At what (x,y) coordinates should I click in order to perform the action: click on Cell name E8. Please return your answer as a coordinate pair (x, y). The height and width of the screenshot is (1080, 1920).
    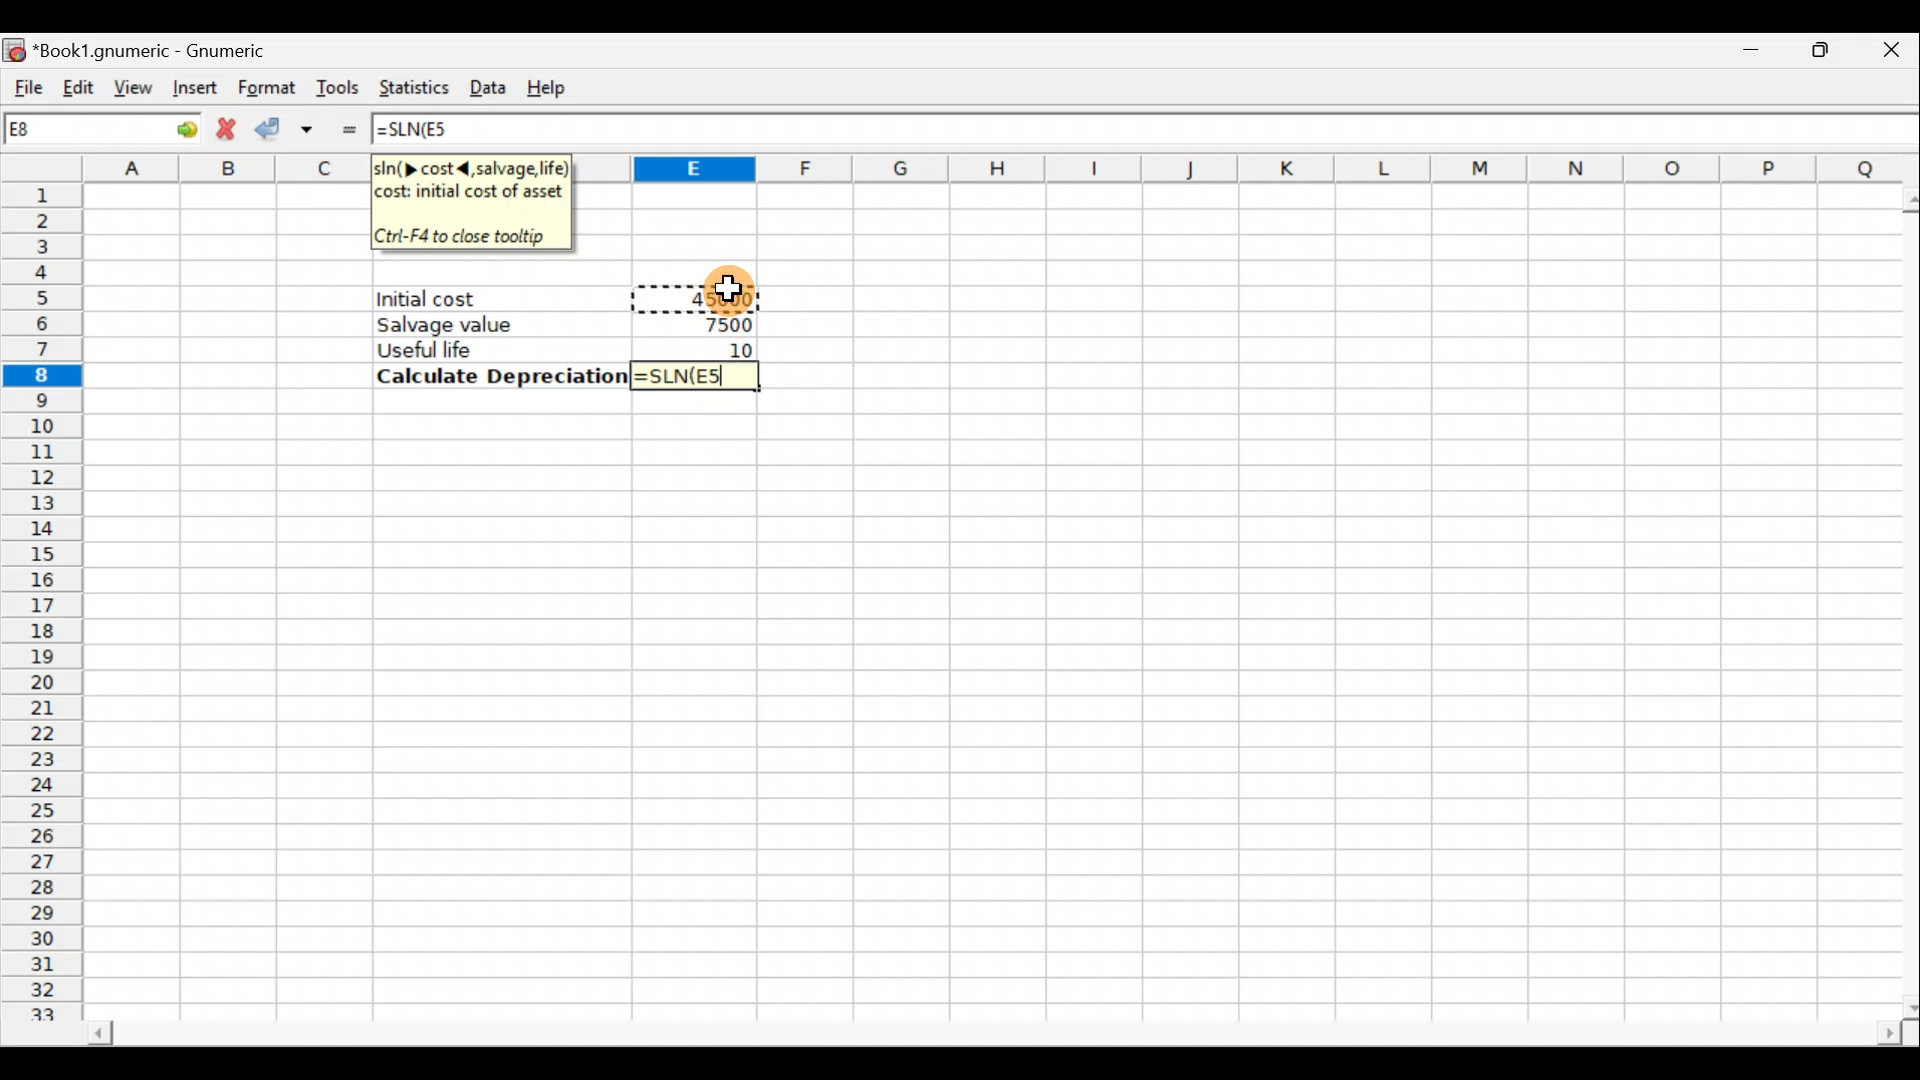
    Looking at the image, I should click on (67, 133).